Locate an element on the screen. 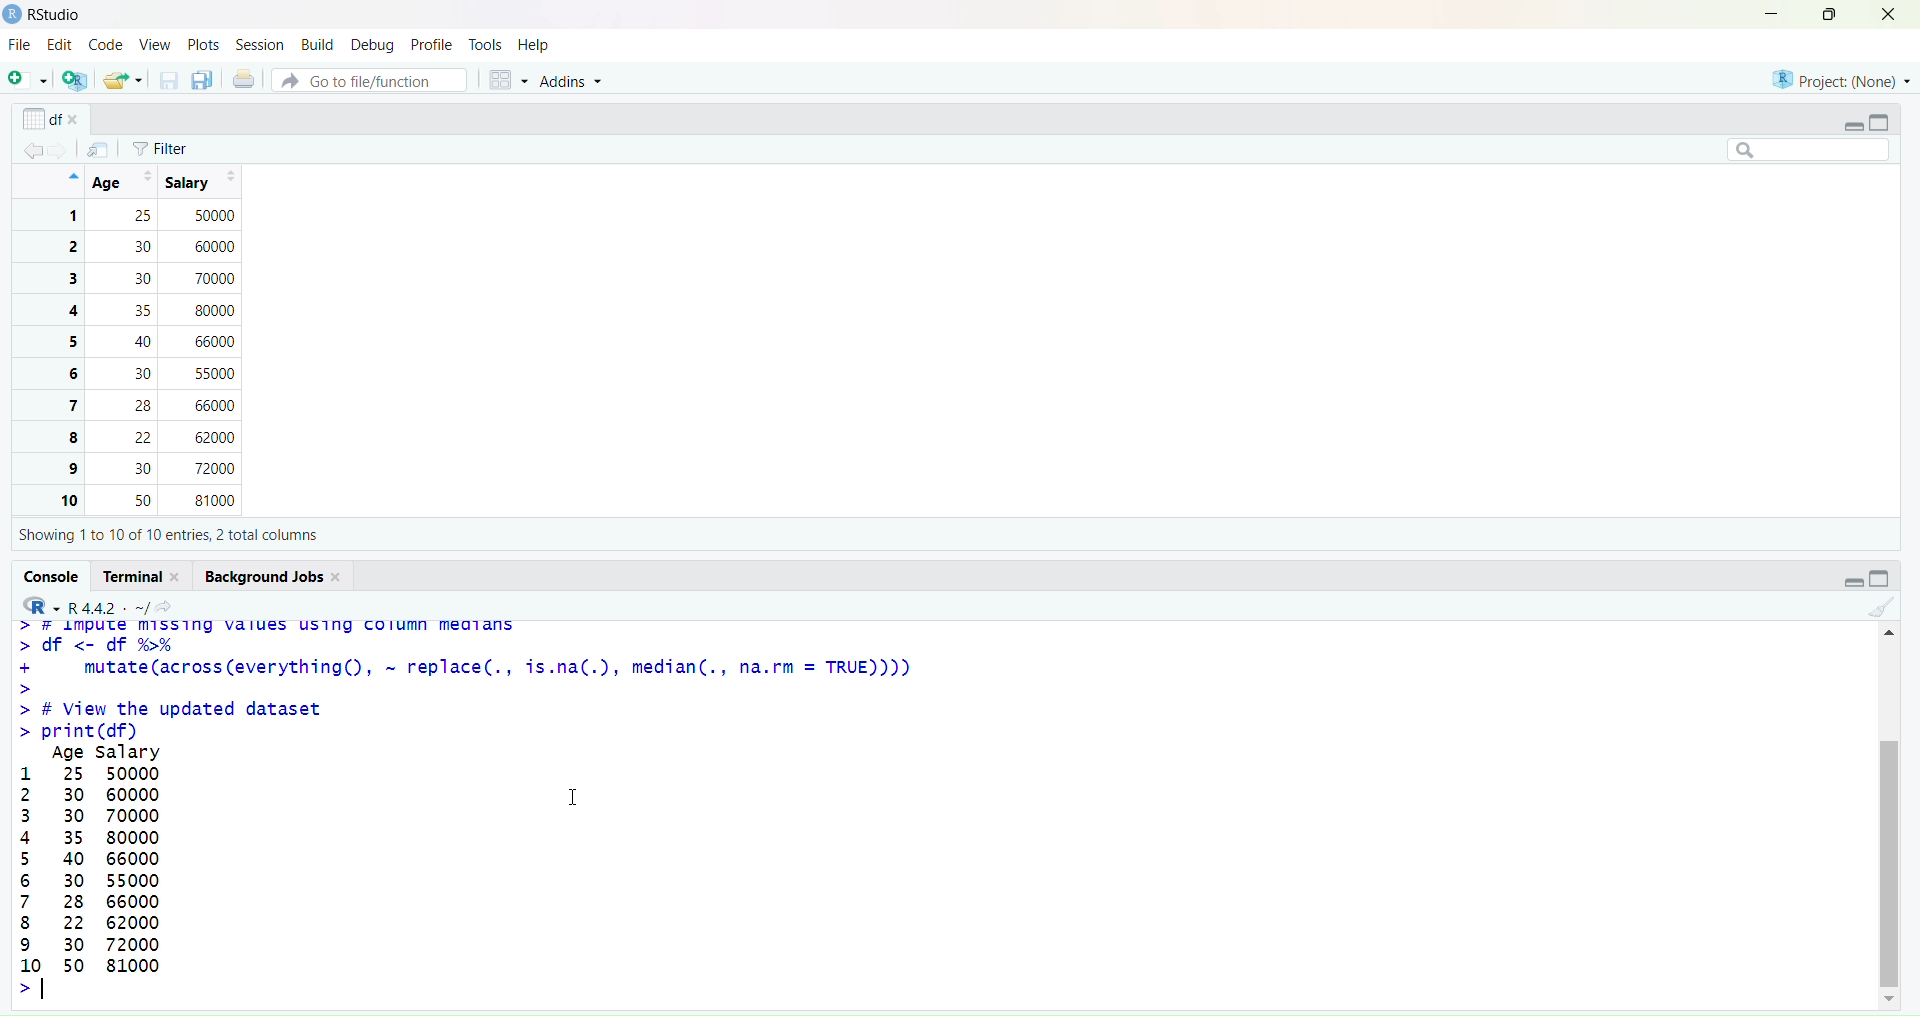 The height and width of the screenshot is (1016, 1920). tools is located at coordinates (488, 44).